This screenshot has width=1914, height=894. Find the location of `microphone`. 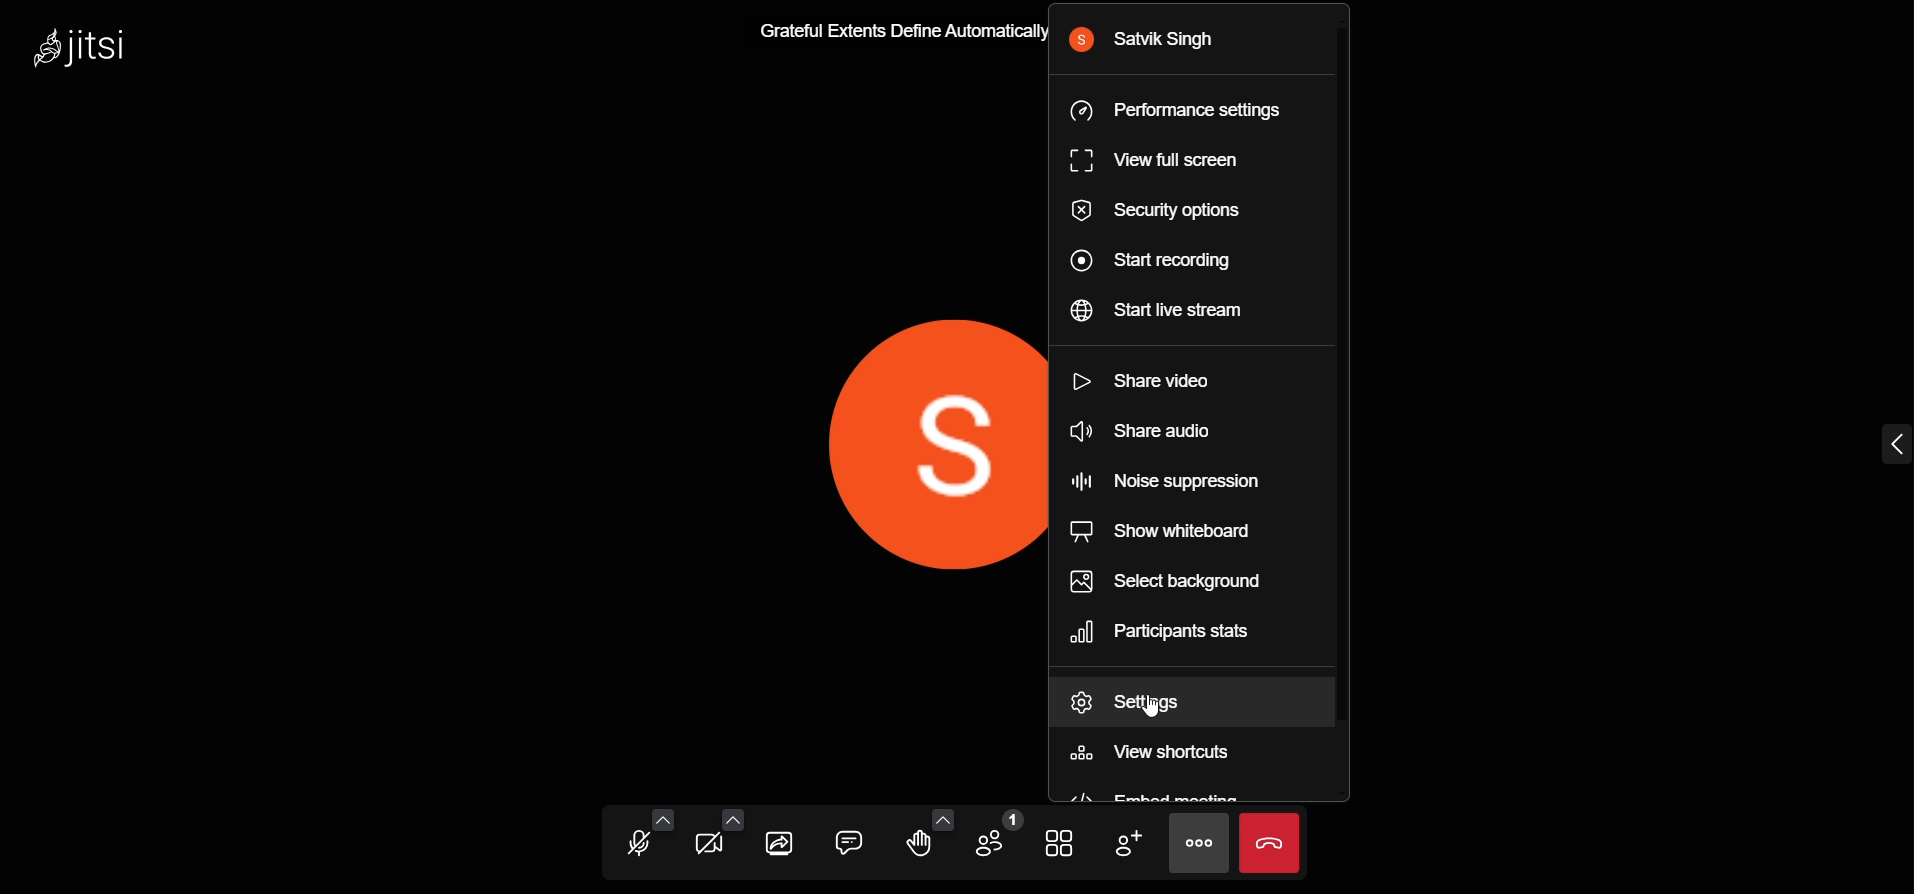

microphone is located at coordinates (639, 843).